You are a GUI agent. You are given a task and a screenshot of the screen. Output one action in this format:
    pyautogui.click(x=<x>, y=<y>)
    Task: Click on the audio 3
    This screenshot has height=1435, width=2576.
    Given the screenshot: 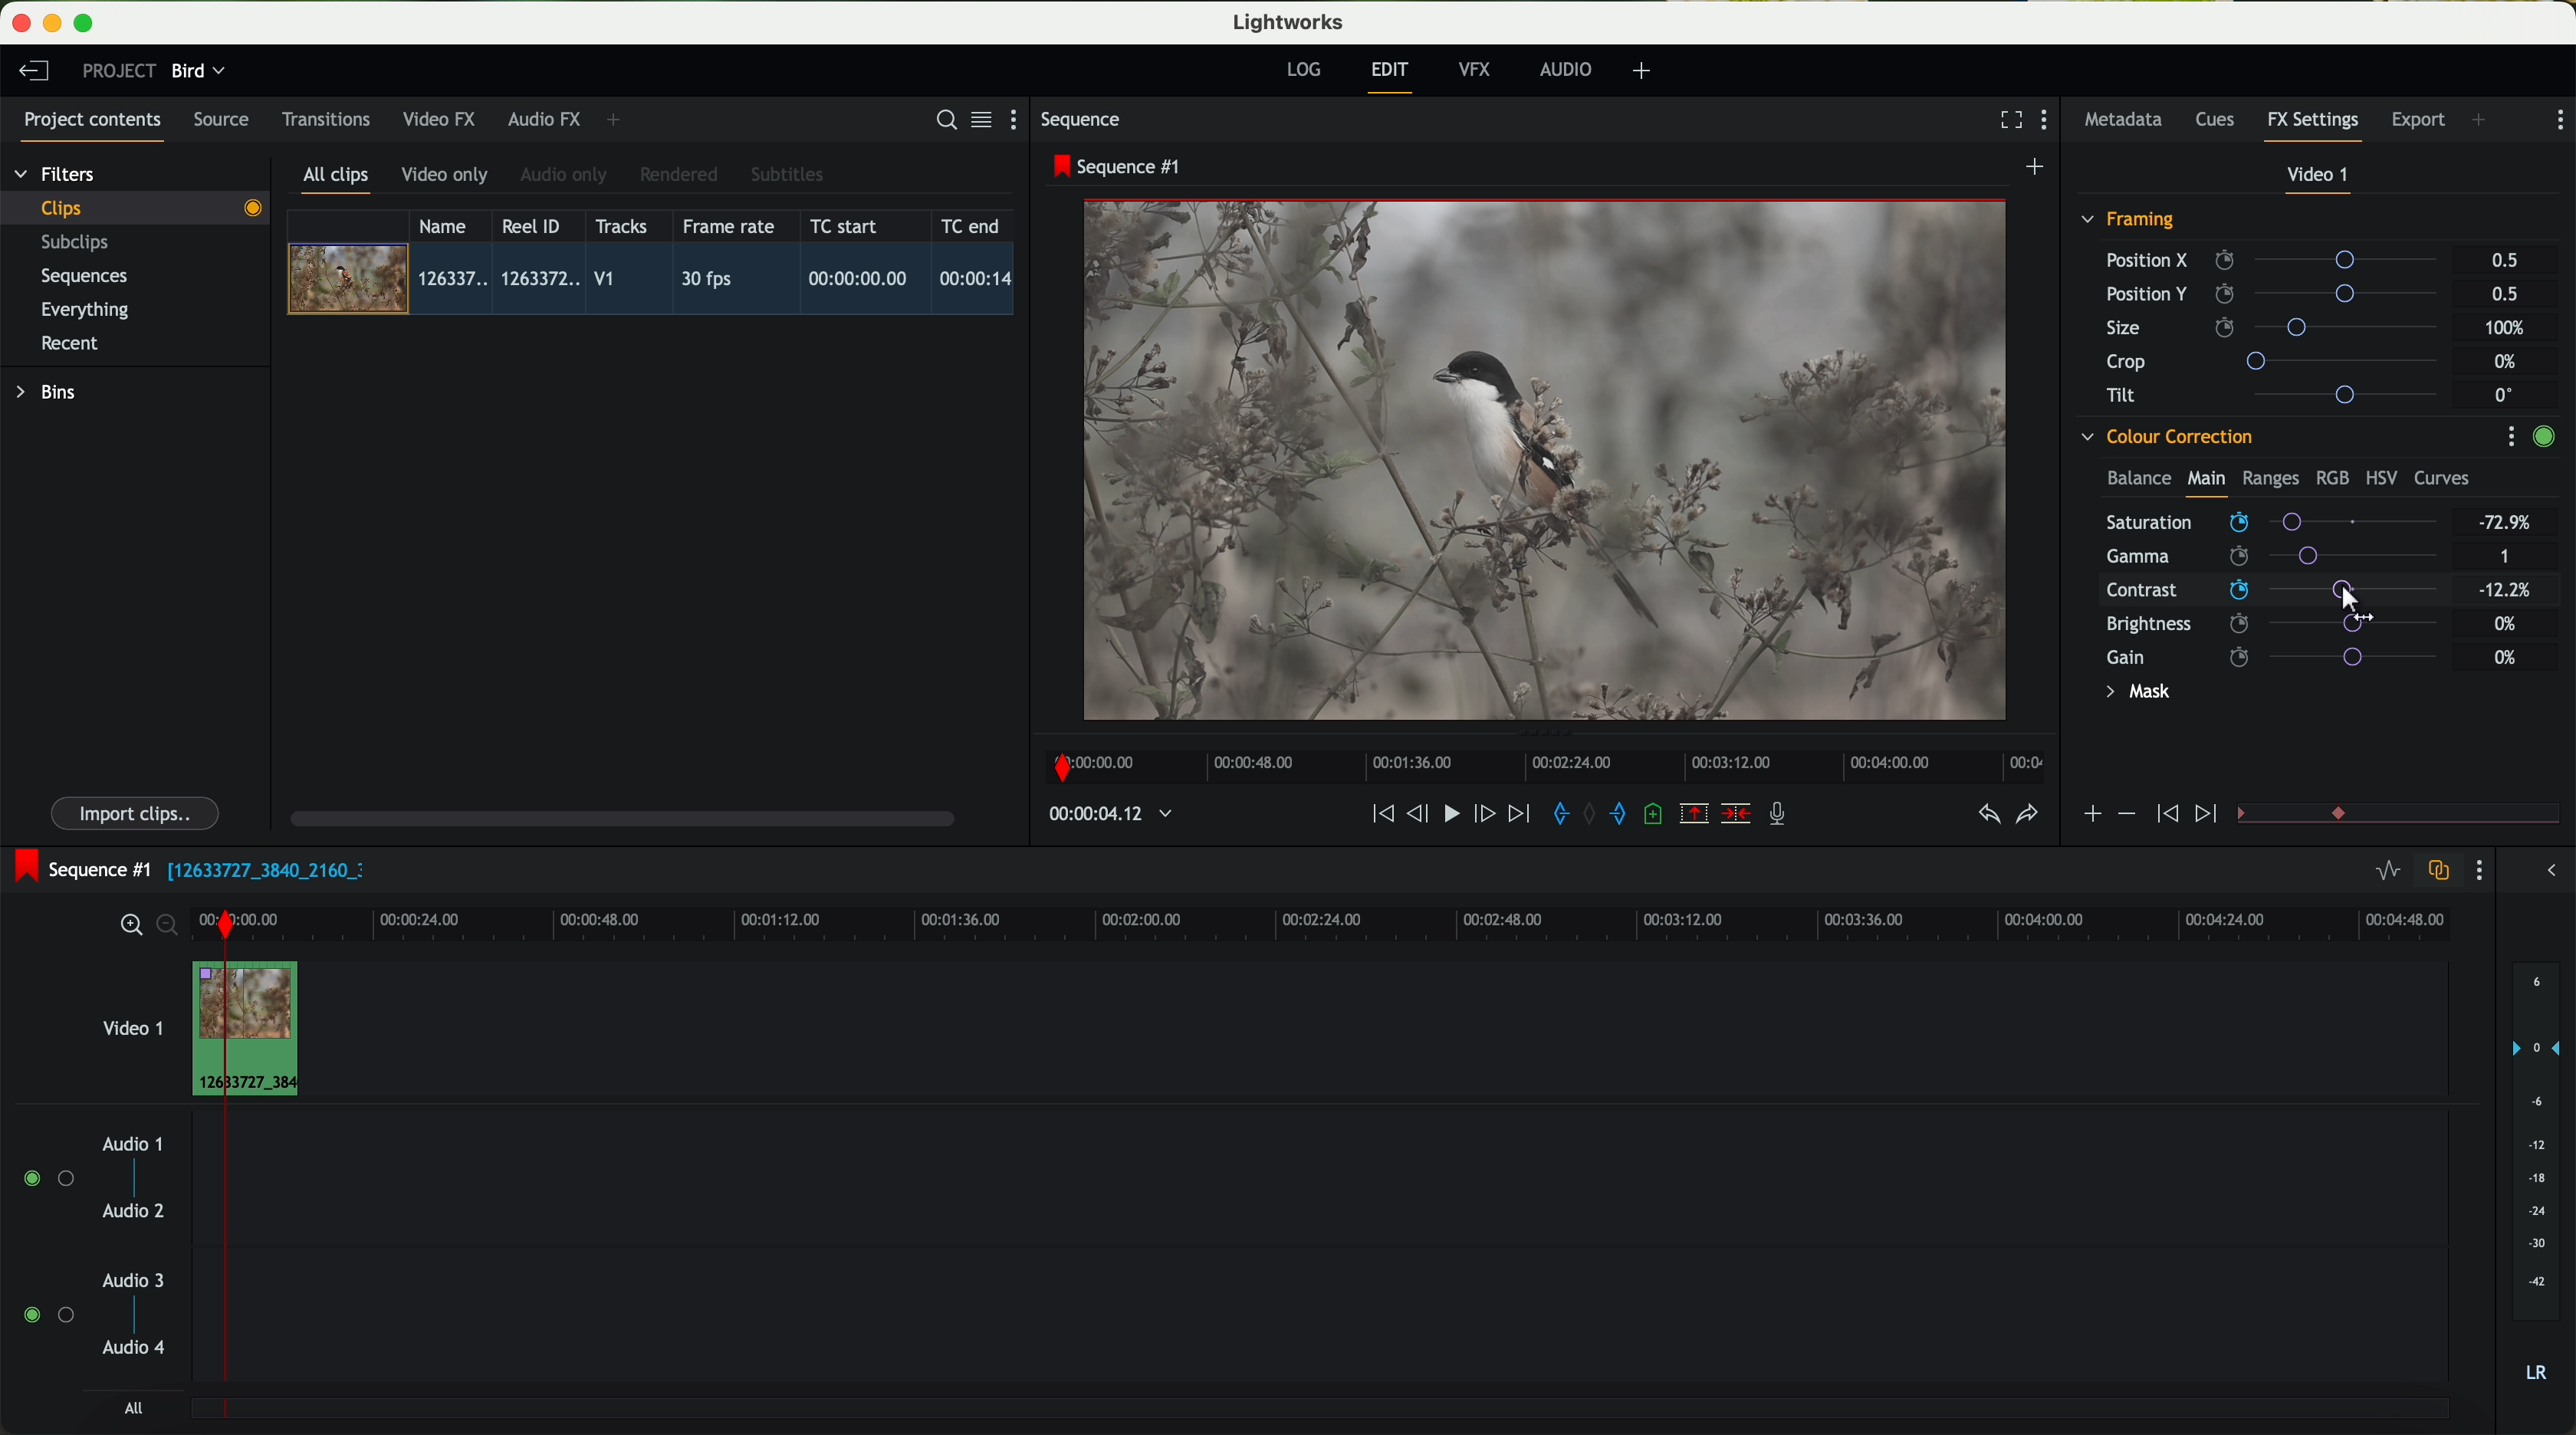 What is the action you would take?
    pyautogui.click(x=124, y=1279)
    